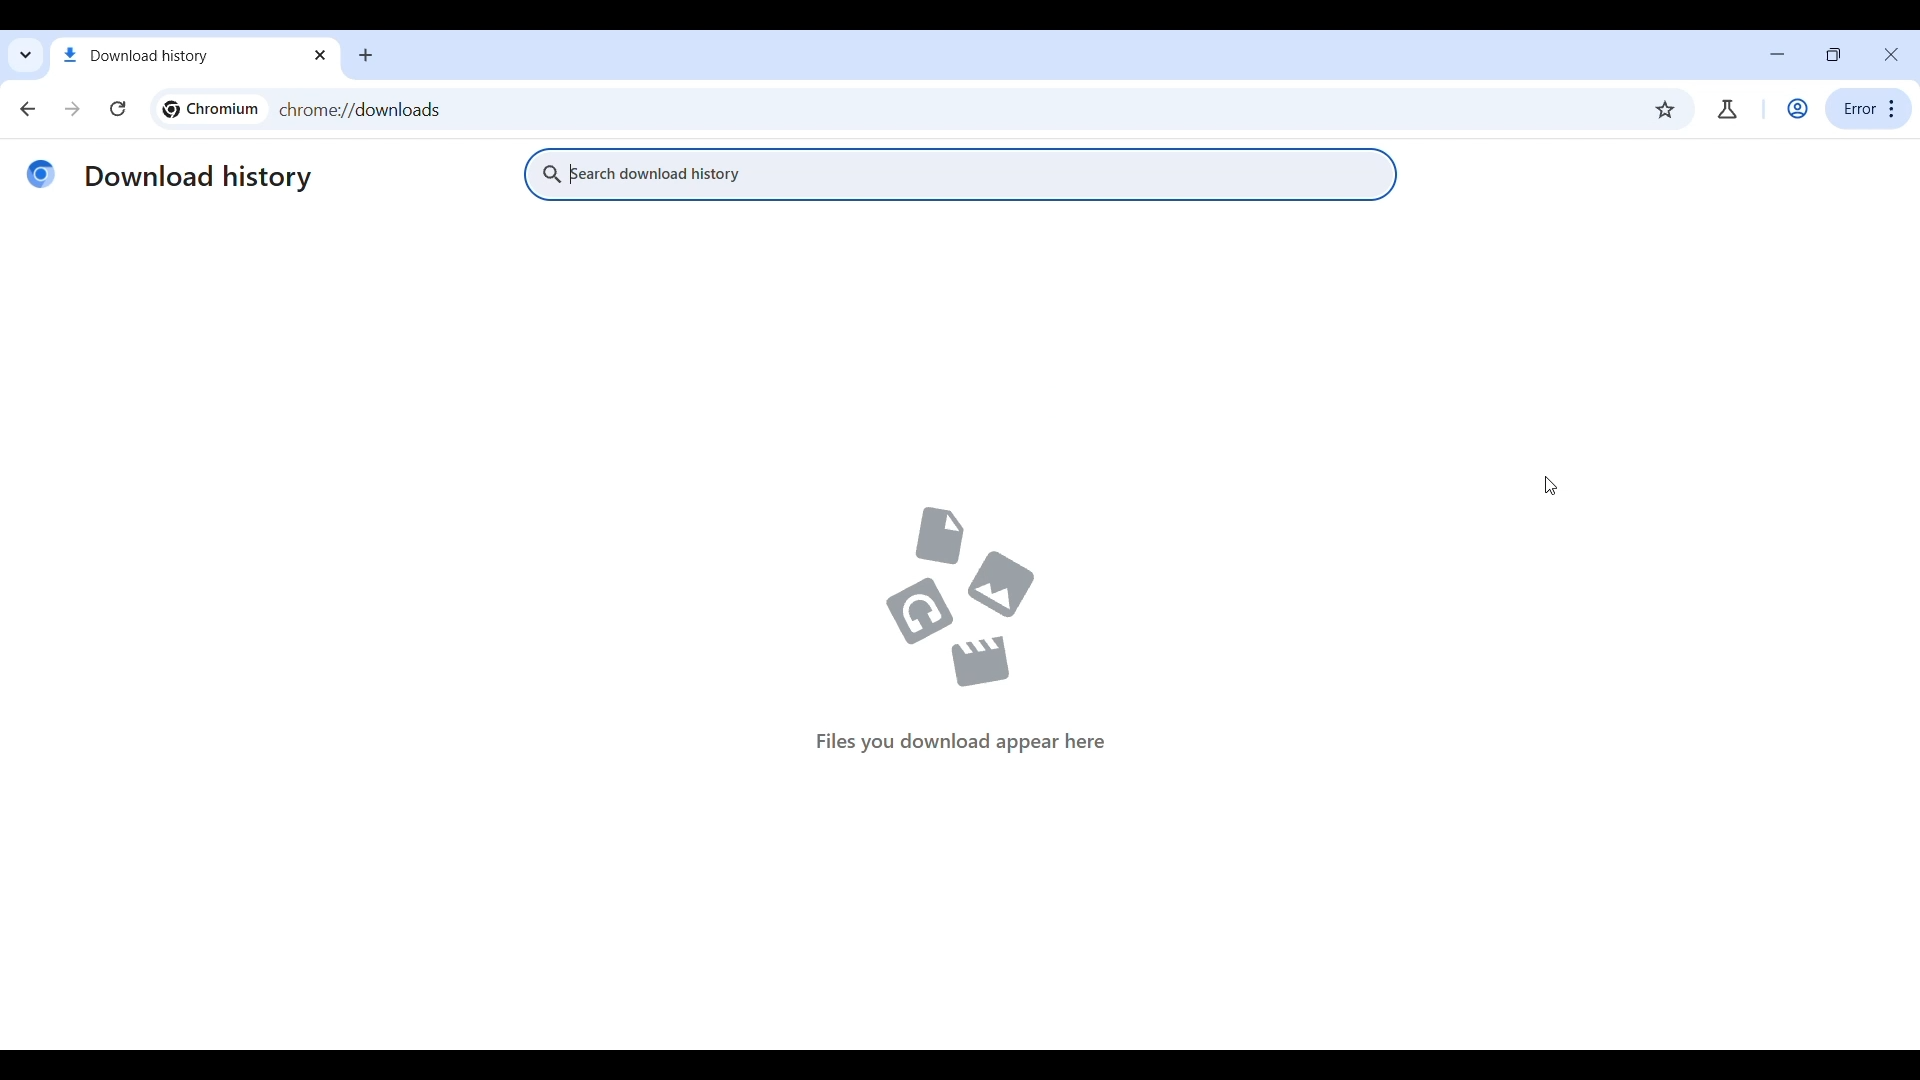 The height and width of the screenshot is (1080, 1920). Describe the element at coordinates (366, 56) in the screenshot. I see `Add new tab` at that location.